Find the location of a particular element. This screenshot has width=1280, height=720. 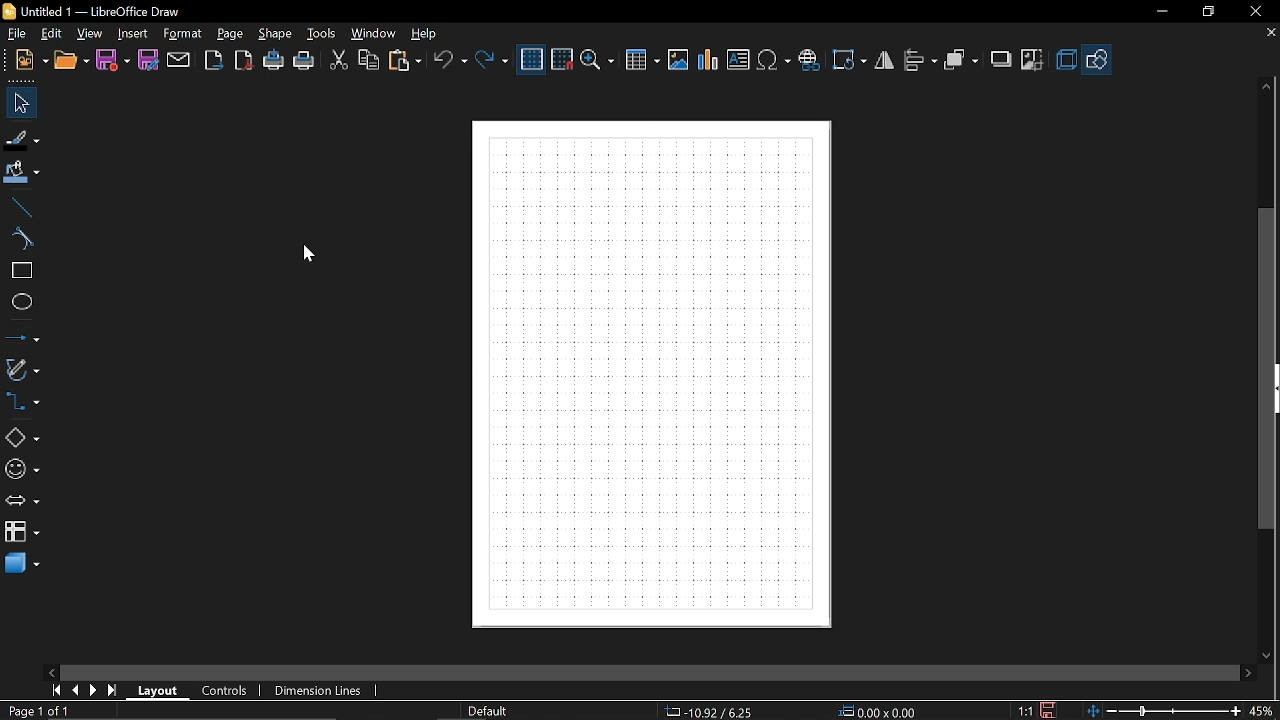

window is located at coordinates (375, 33).